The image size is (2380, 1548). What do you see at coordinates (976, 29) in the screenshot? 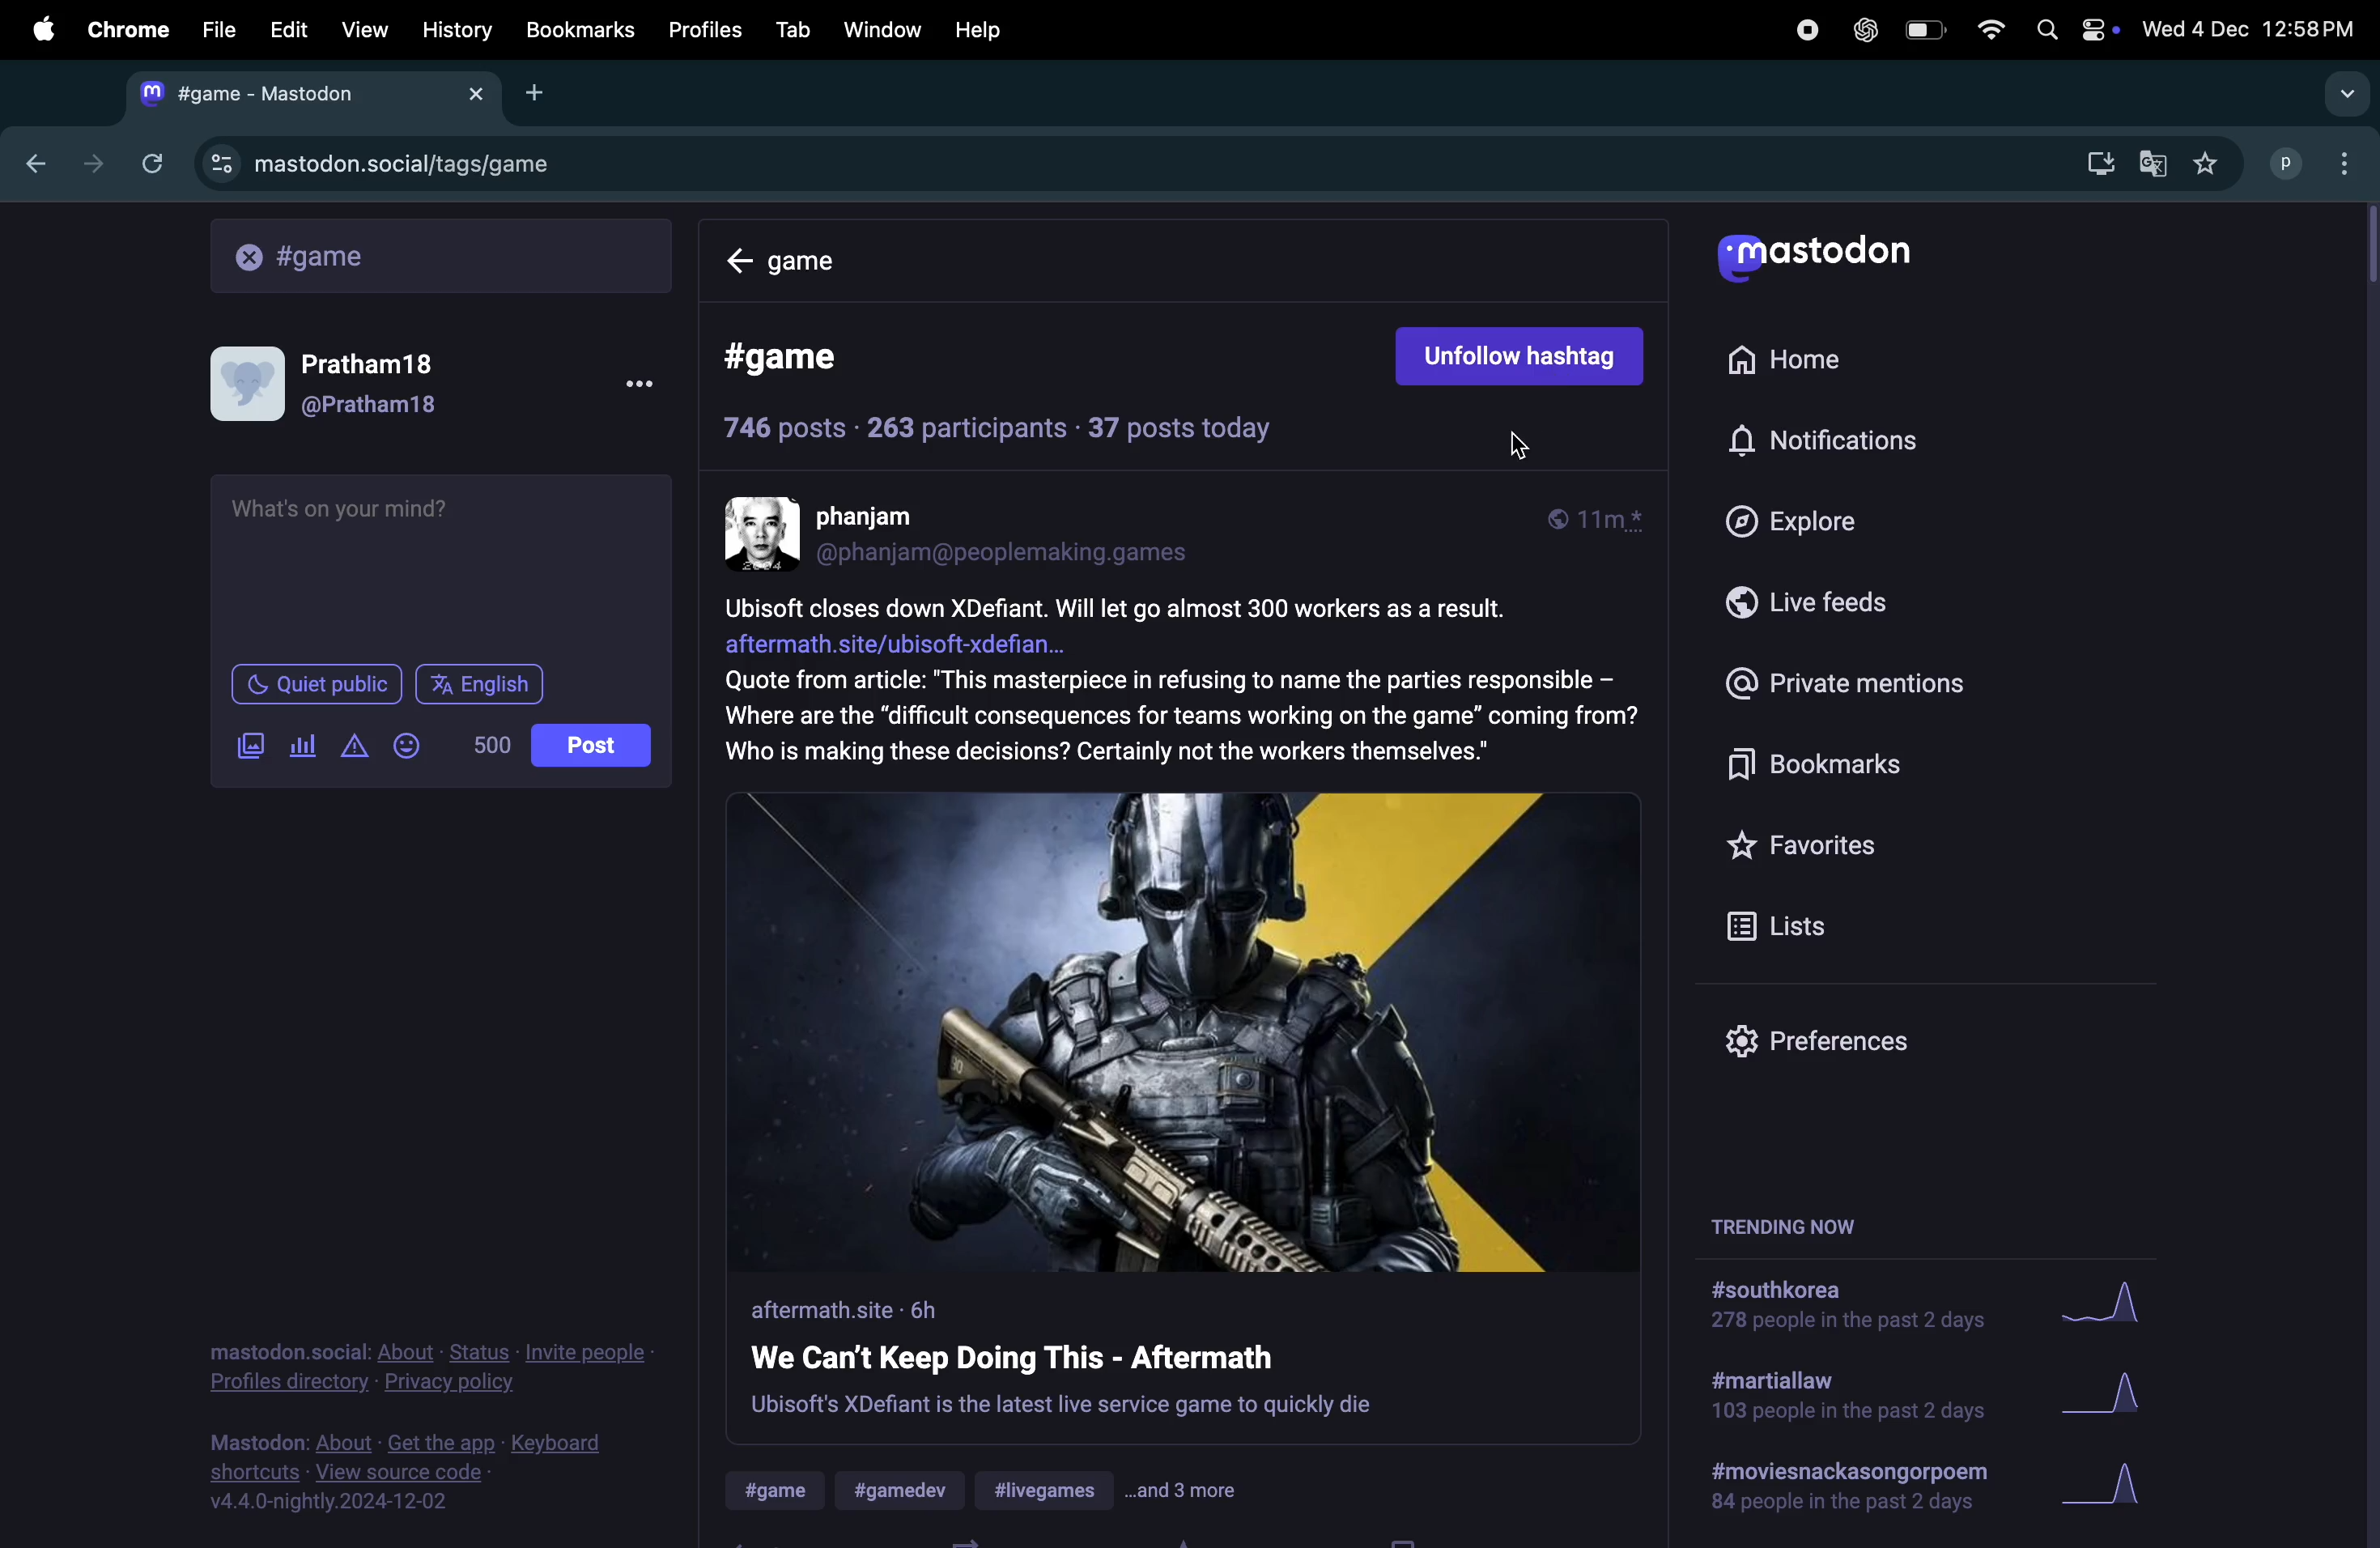
I see `help` at bounding box center [976, 29].